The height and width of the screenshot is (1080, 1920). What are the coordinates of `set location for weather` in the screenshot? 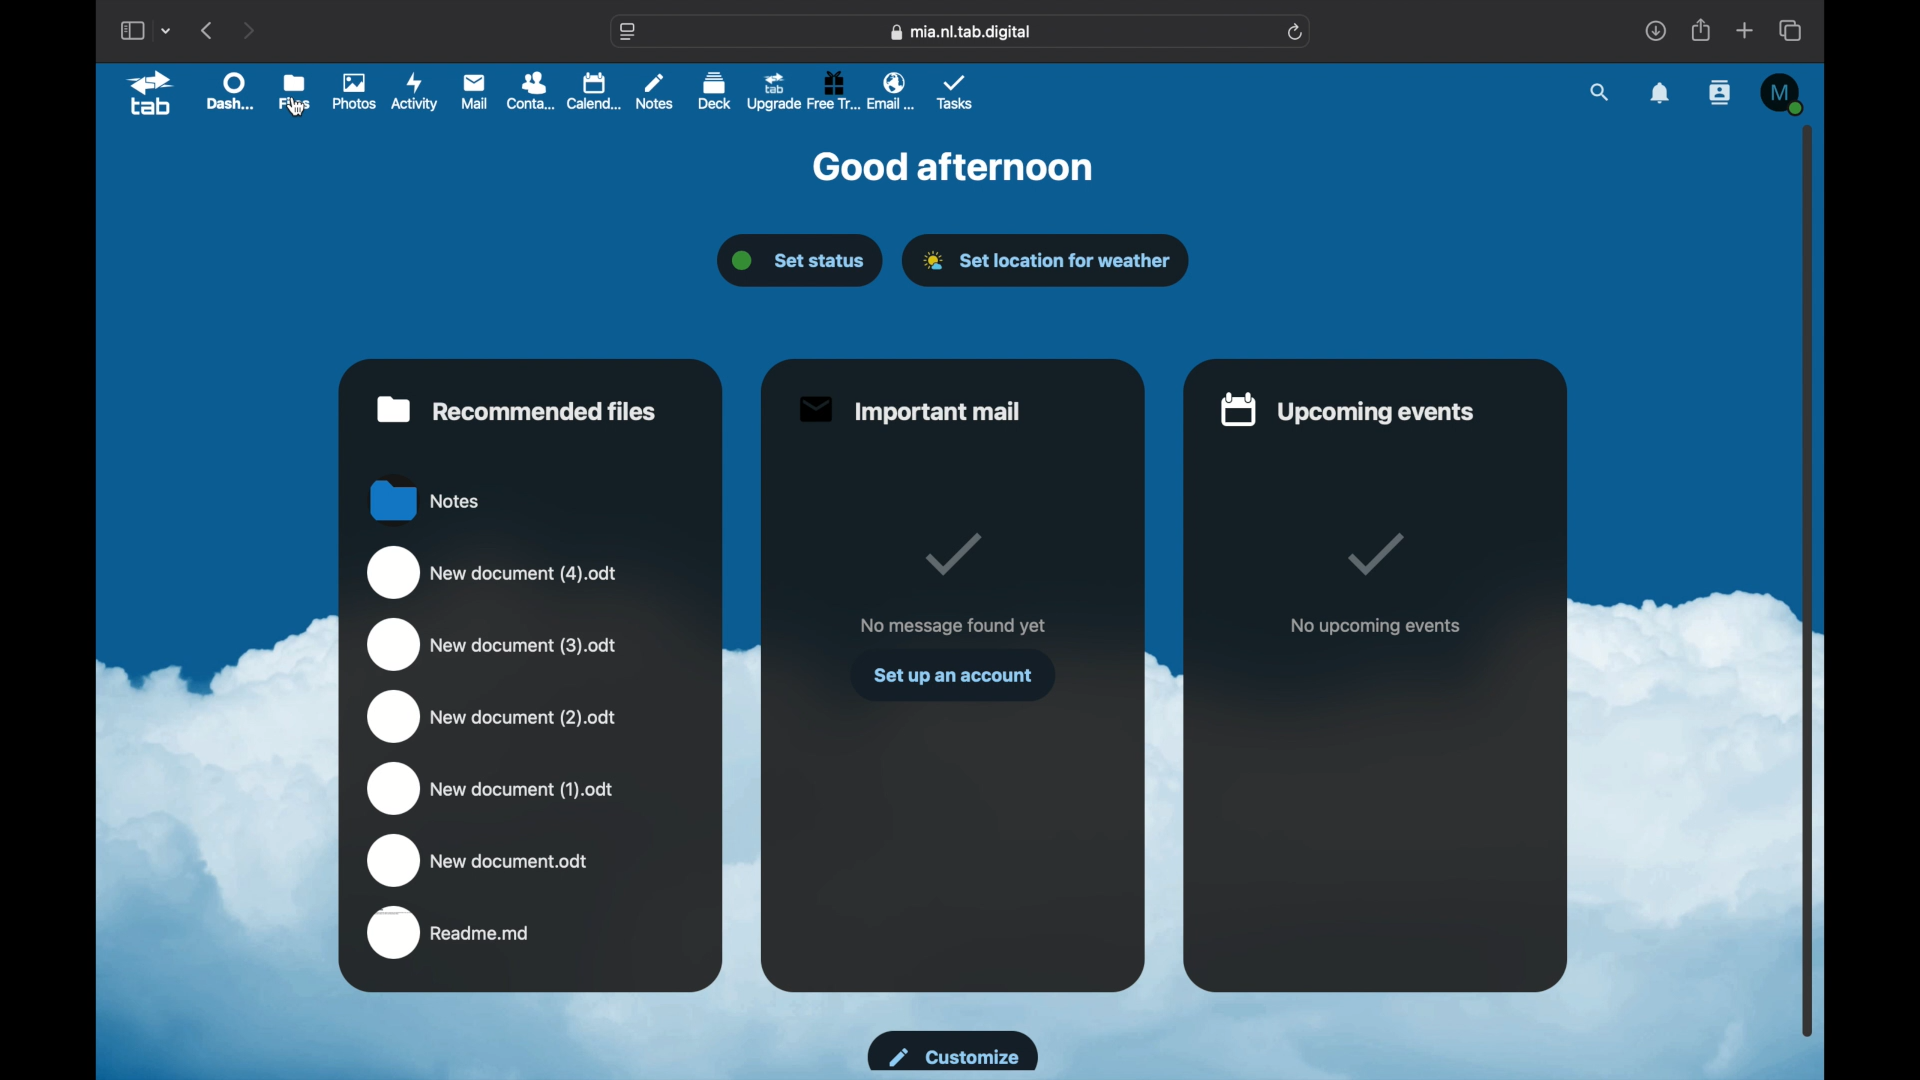 It's located at (1046, 260).